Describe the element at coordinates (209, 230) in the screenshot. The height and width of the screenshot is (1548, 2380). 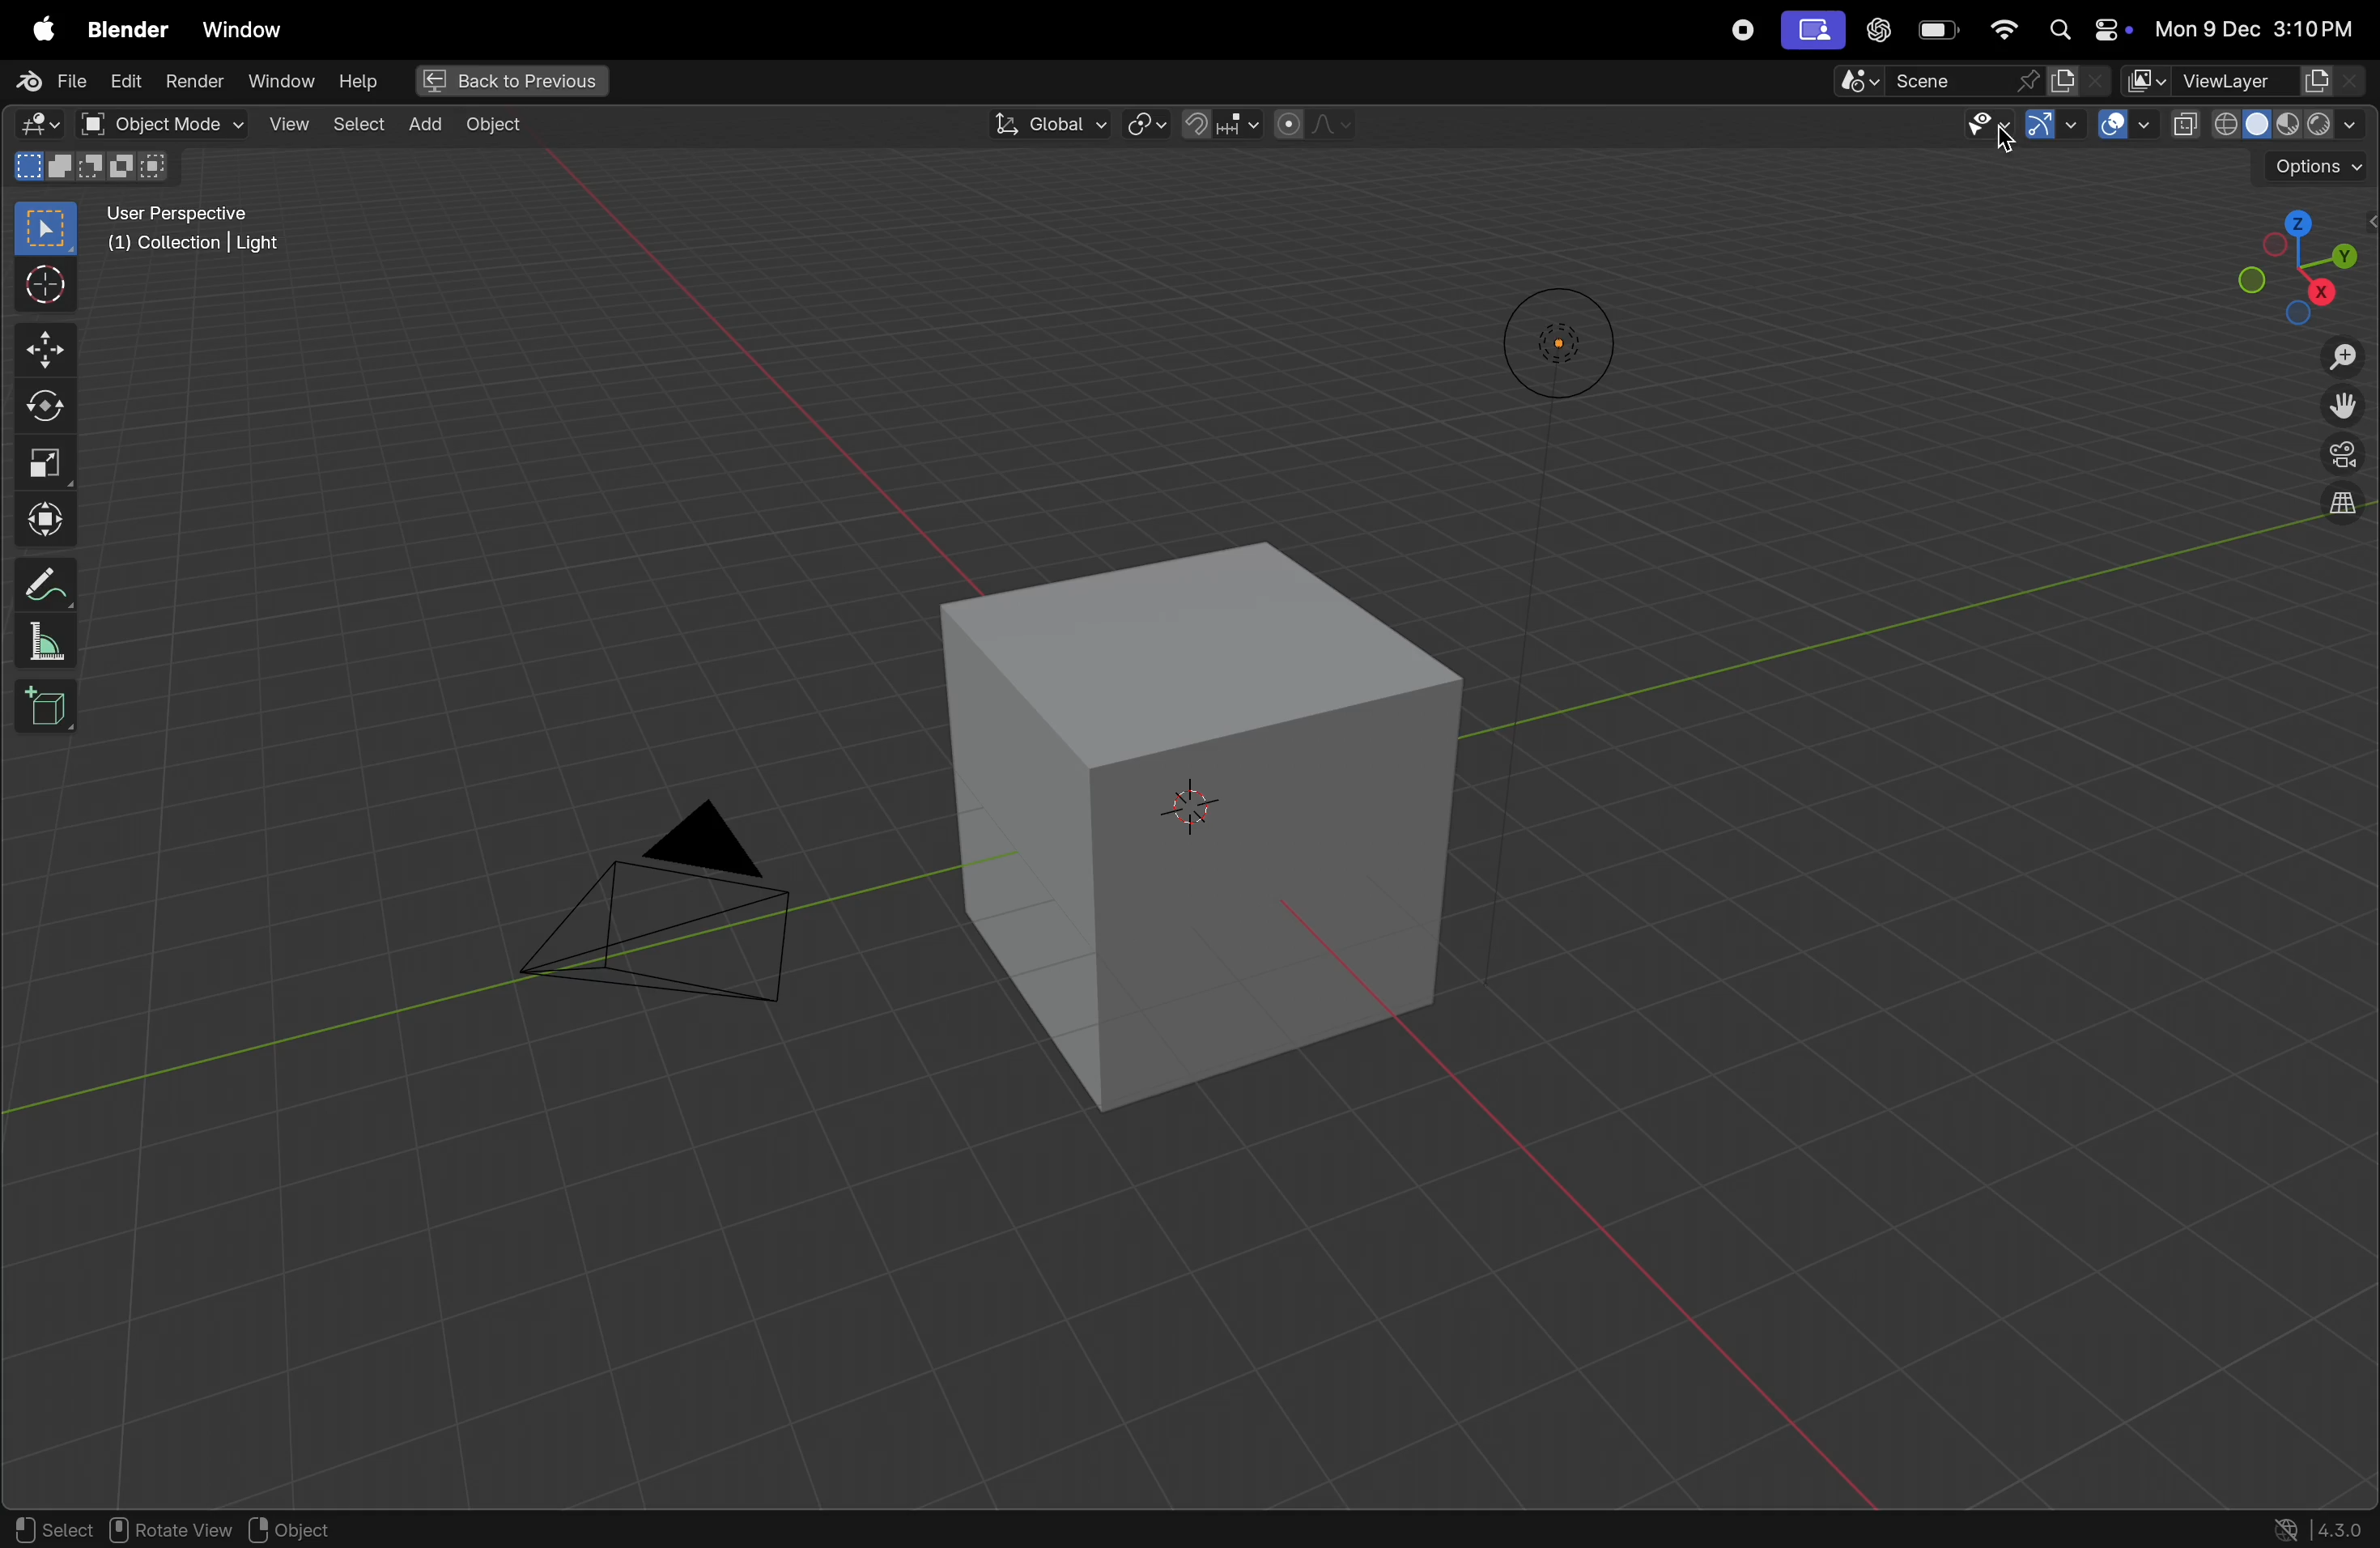
I see `user perspective` at that location.